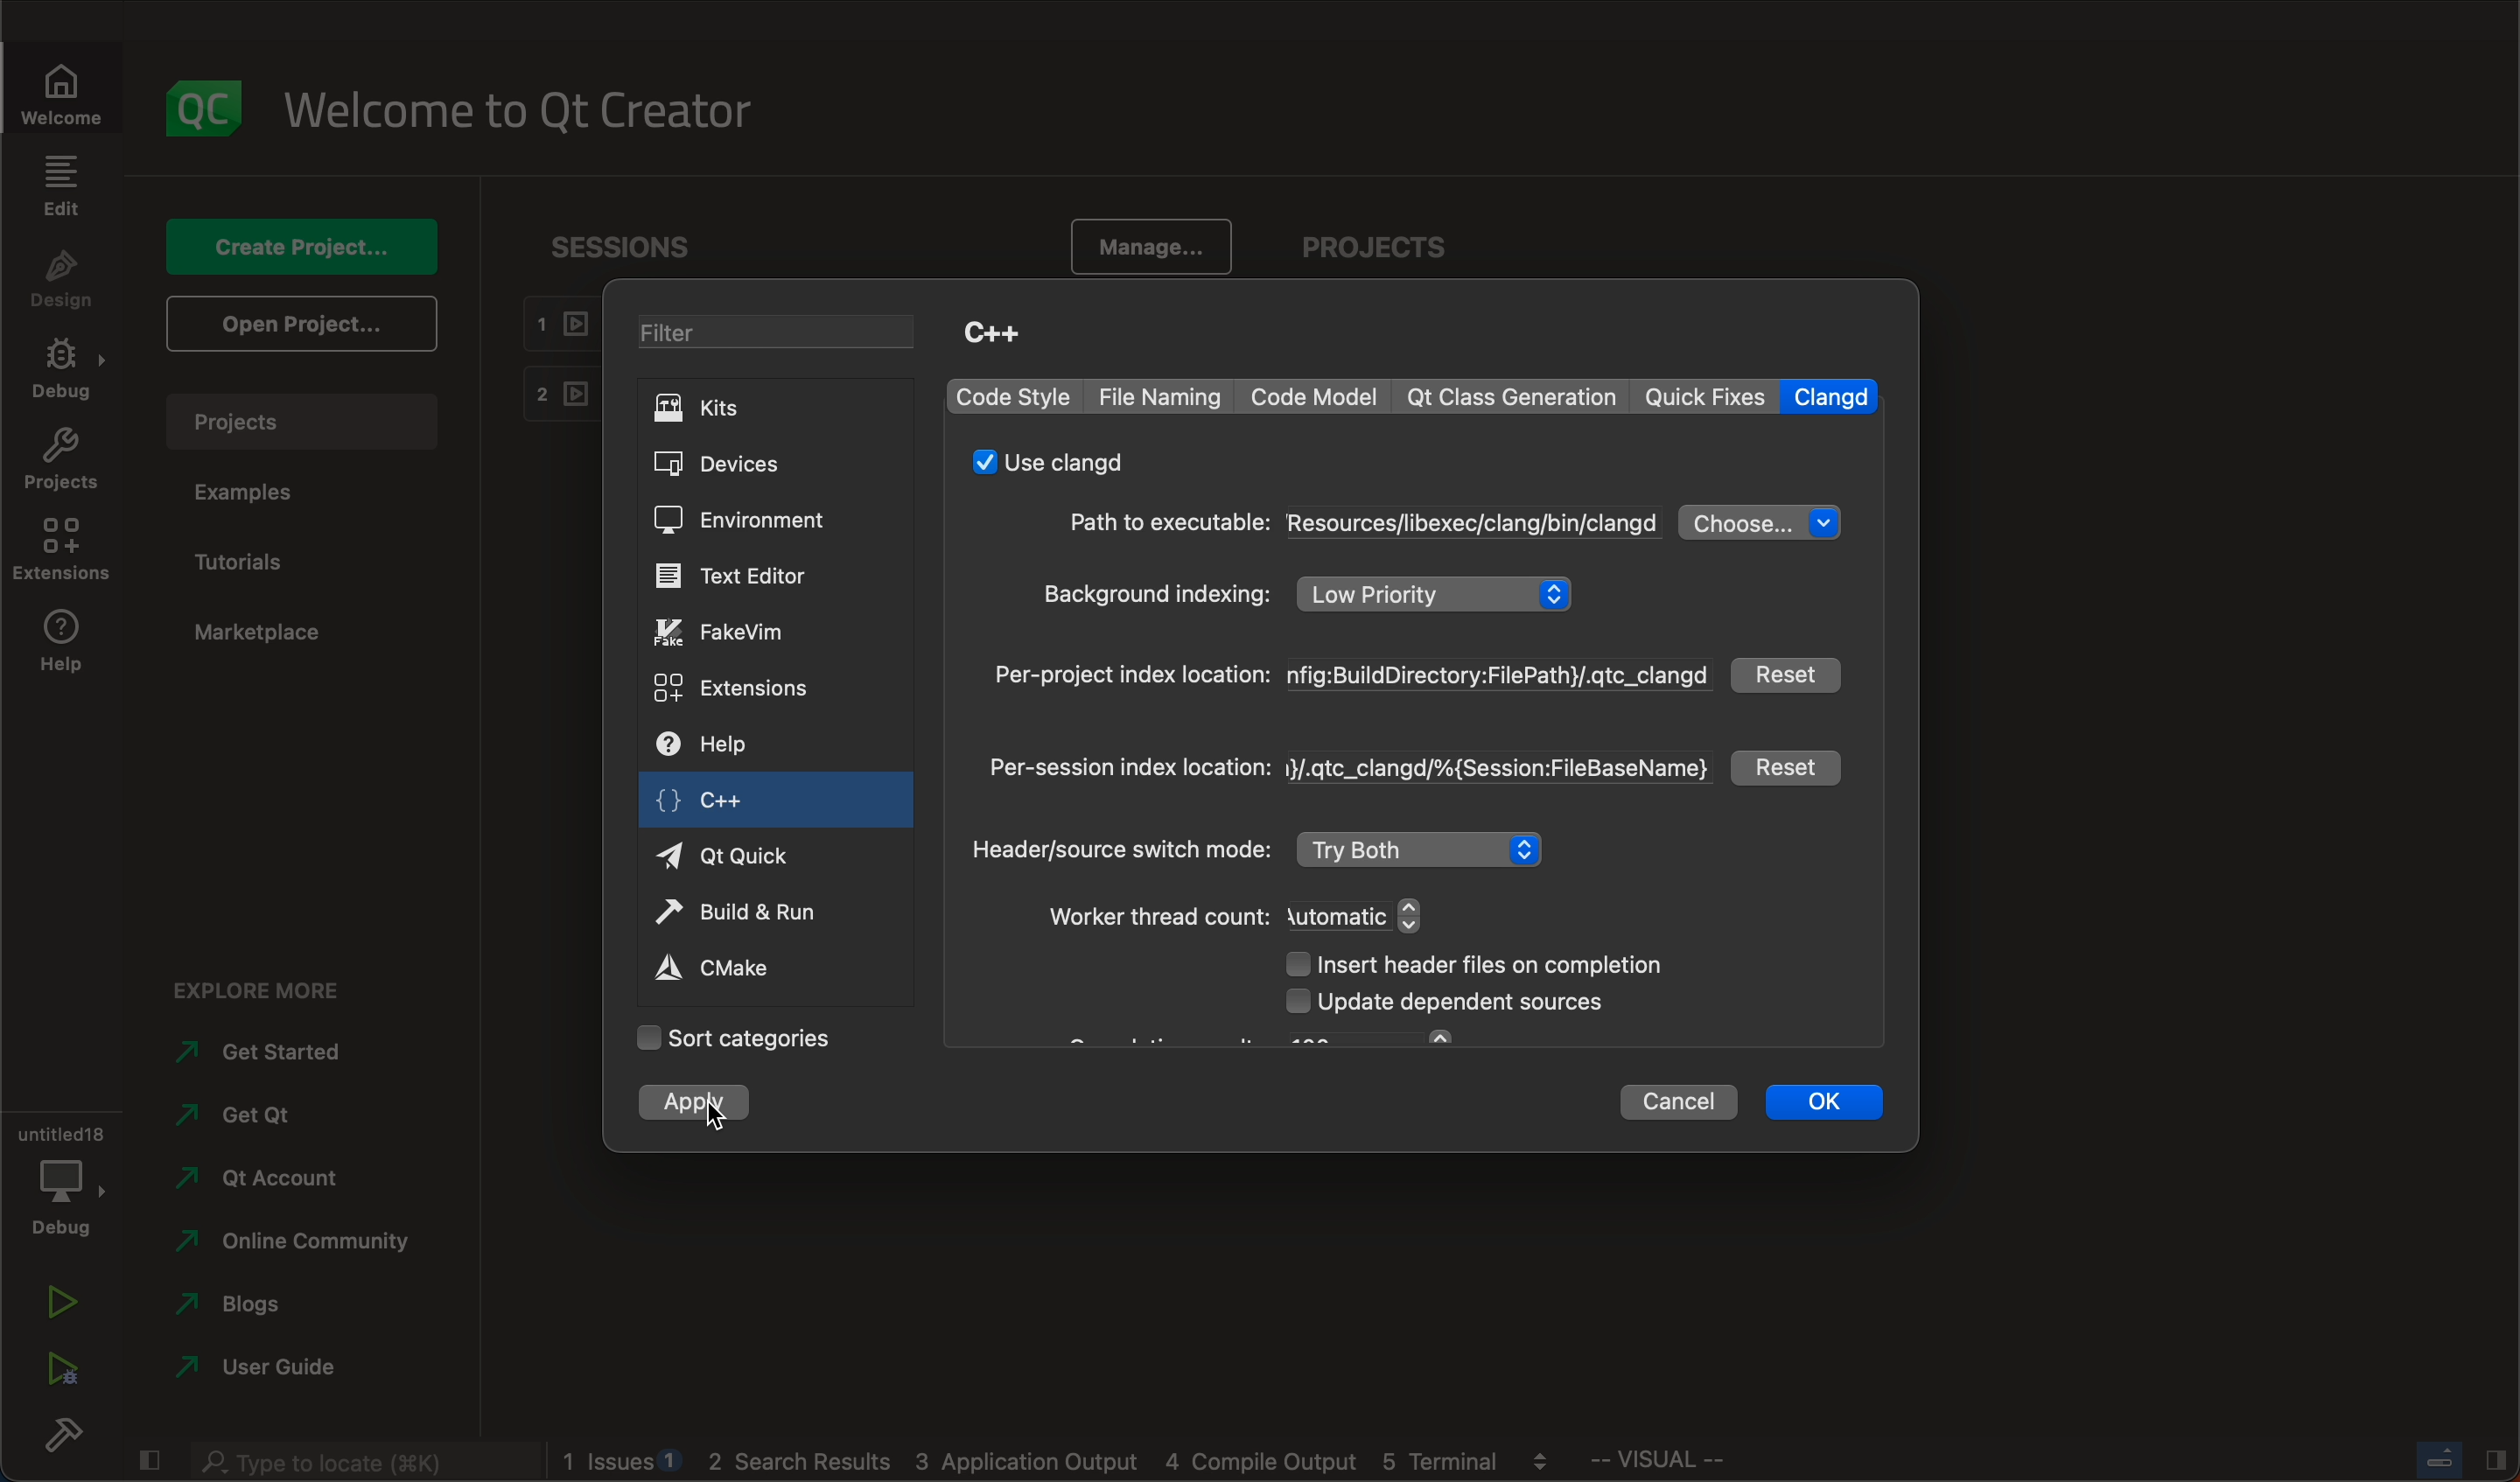 This screenshot has height=1482, width=2520. What do you see at coordinates (1450, 1004) in the screenshot?
I see `dependent sources` at bounding box center [1450, 1004].